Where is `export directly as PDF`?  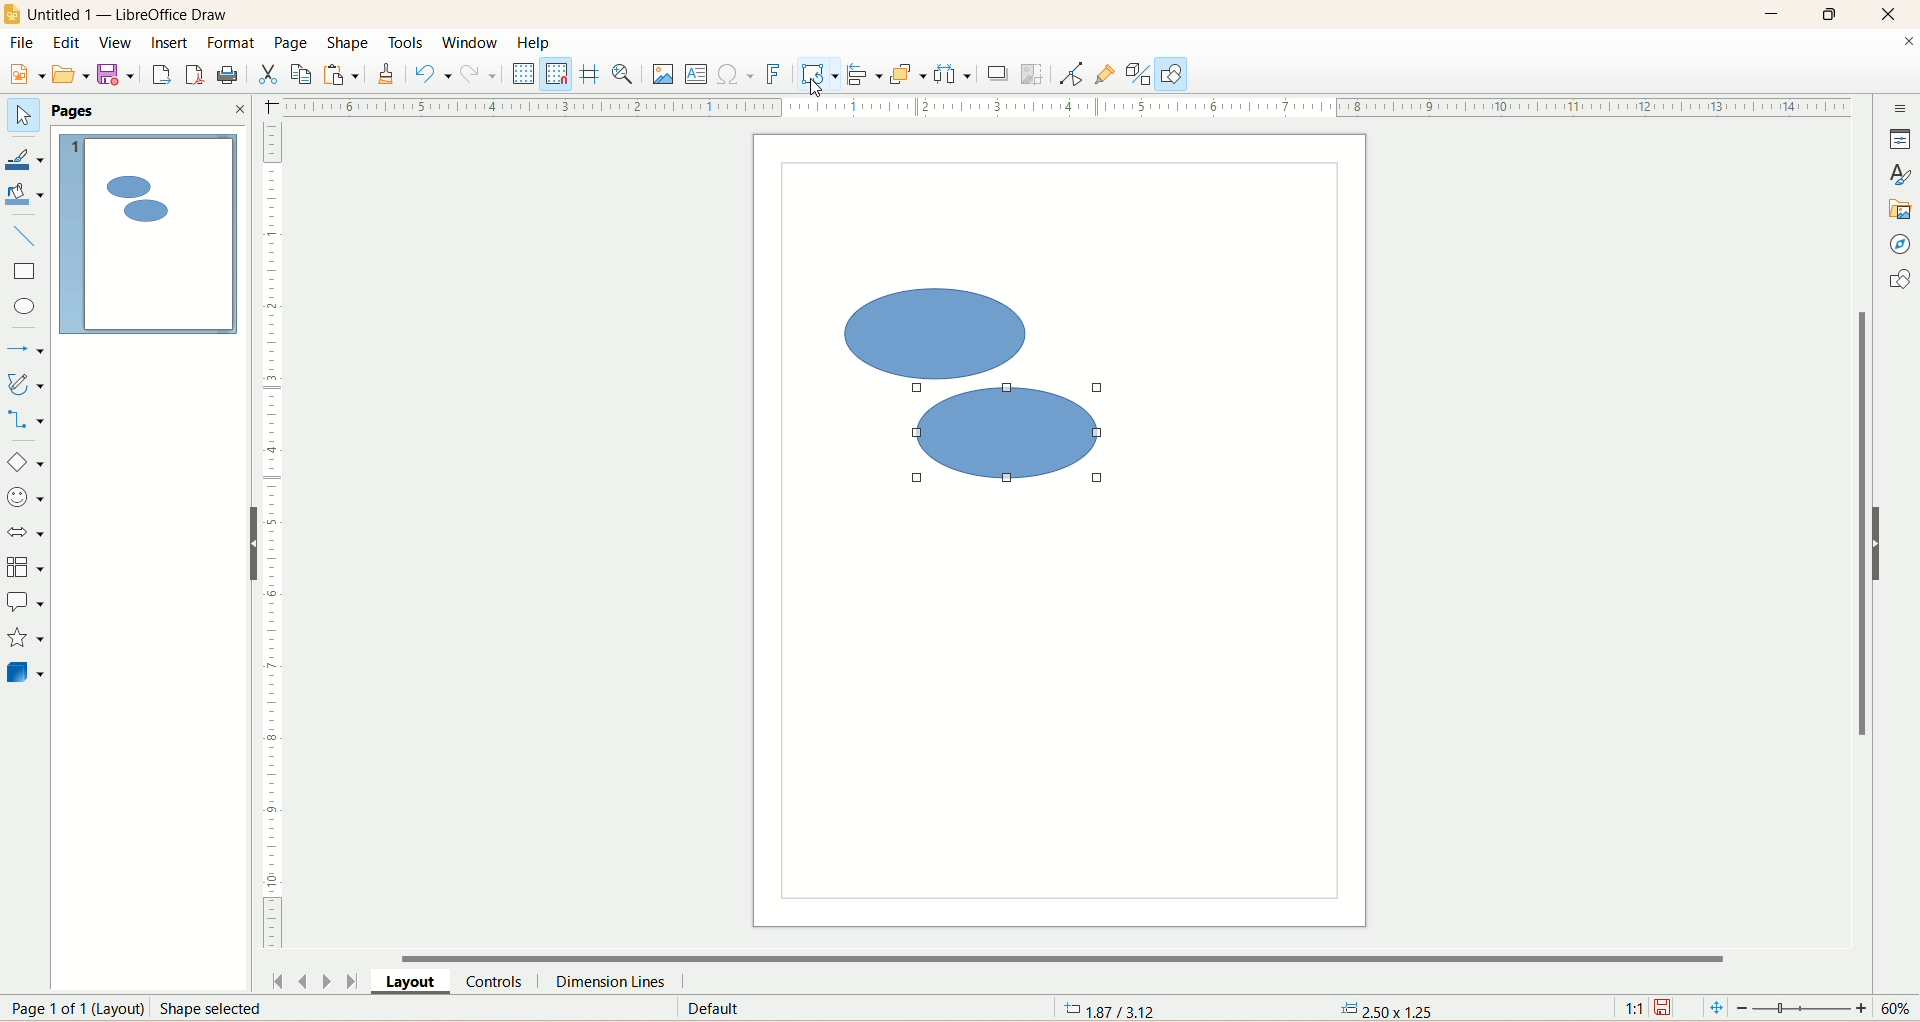 export directly as PDF is located at coordinates (196, 74).